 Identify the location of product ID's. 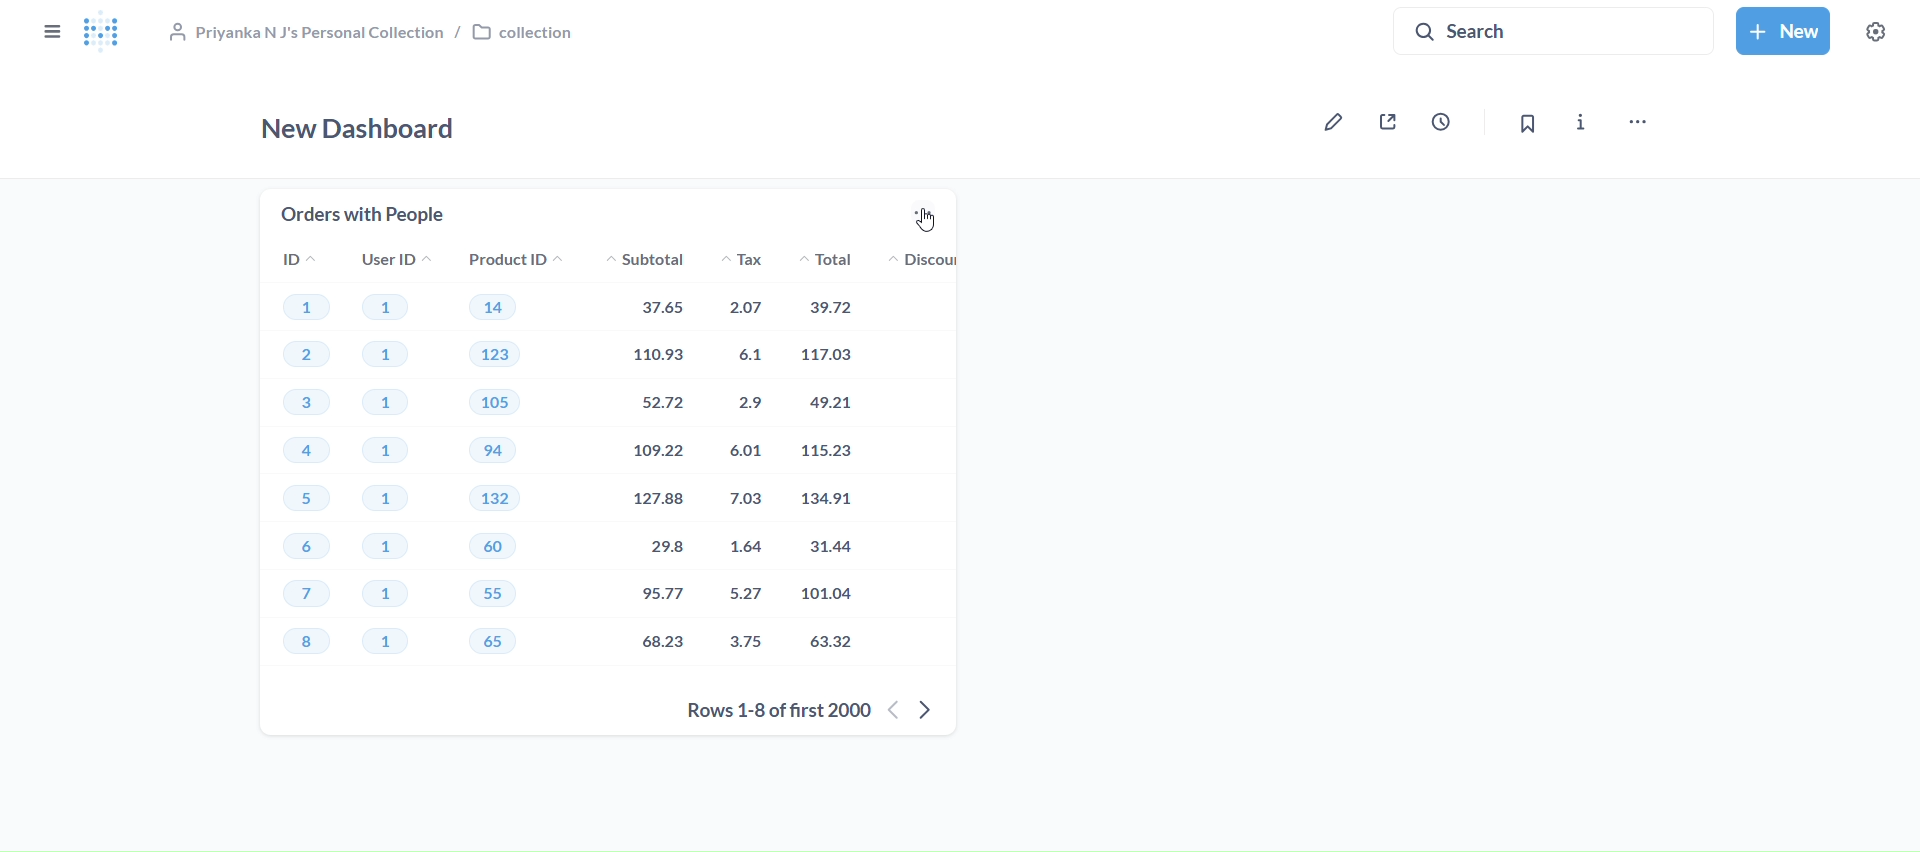
(514, 463).